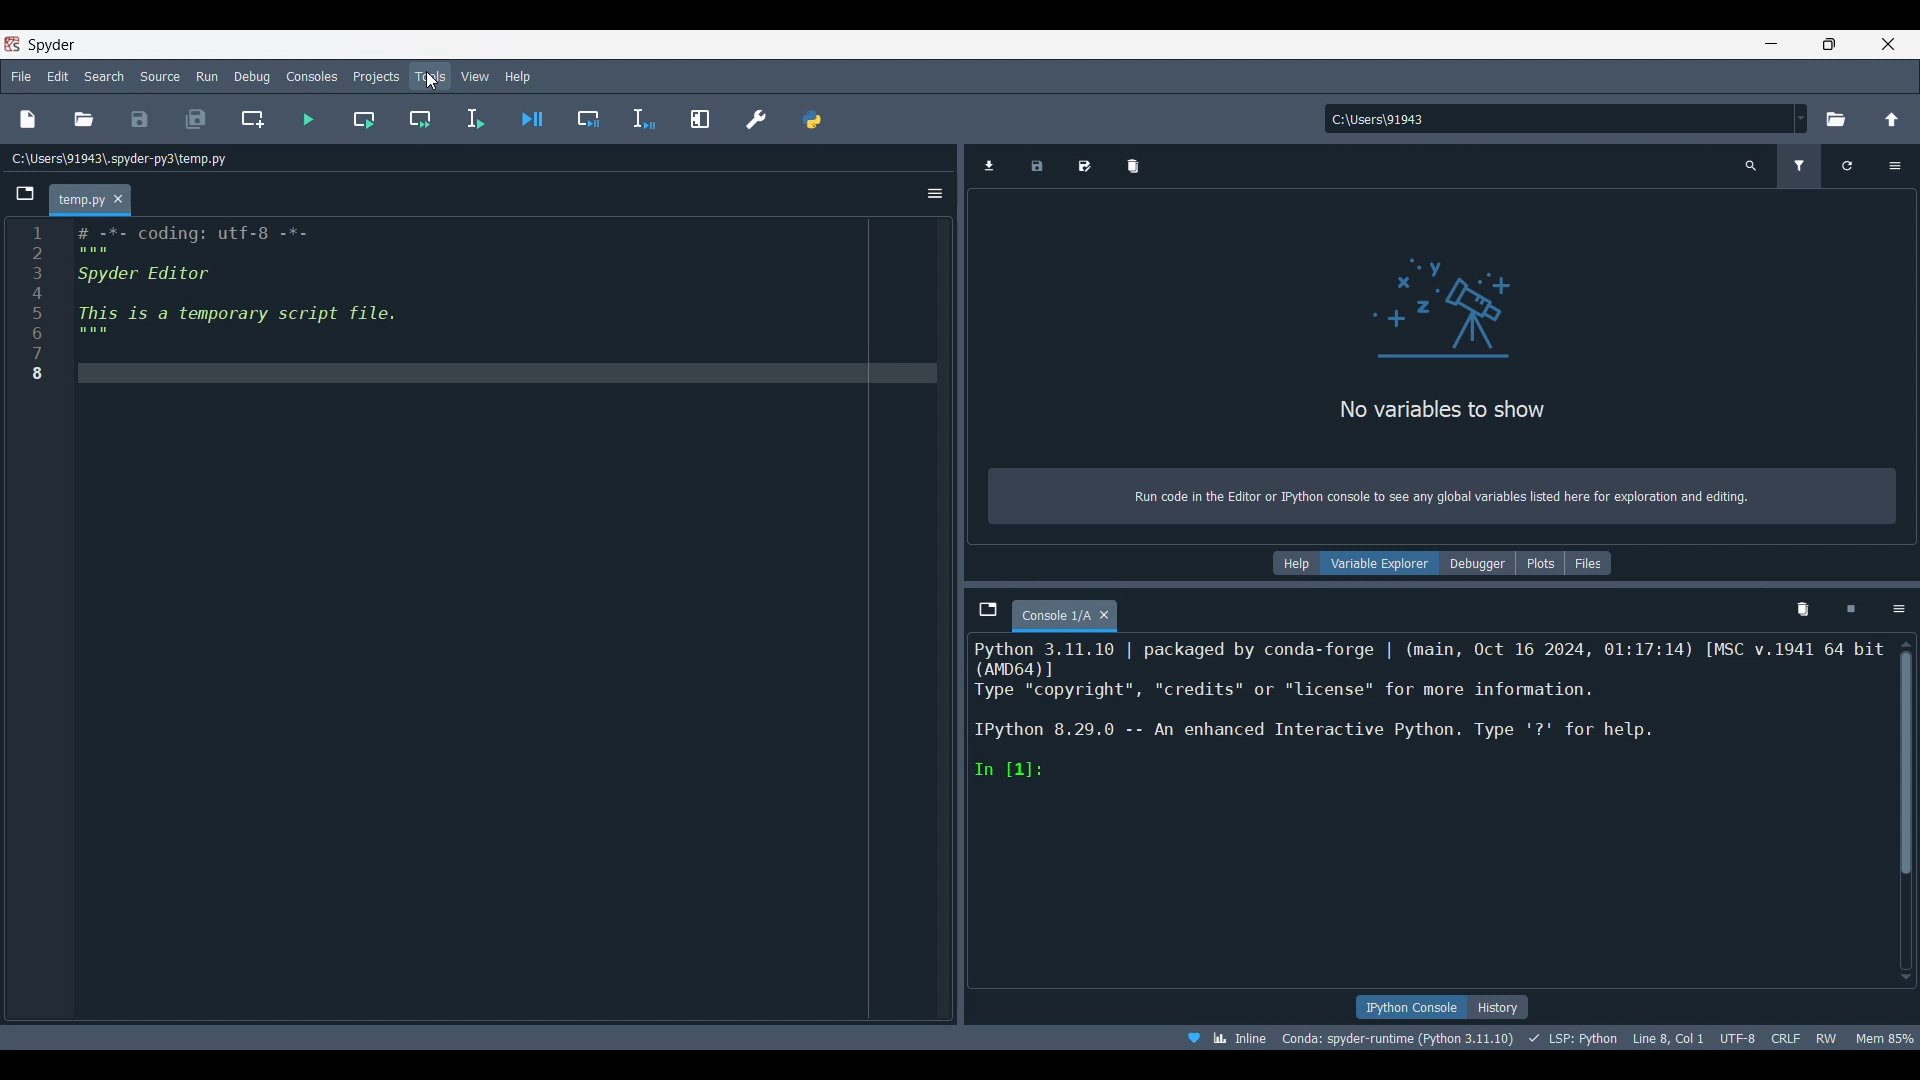 This screenshot has height=1080, width=1920. Describe the element at coordinates (1477, 564) in the screenshot. I see `Debugger` at that location.